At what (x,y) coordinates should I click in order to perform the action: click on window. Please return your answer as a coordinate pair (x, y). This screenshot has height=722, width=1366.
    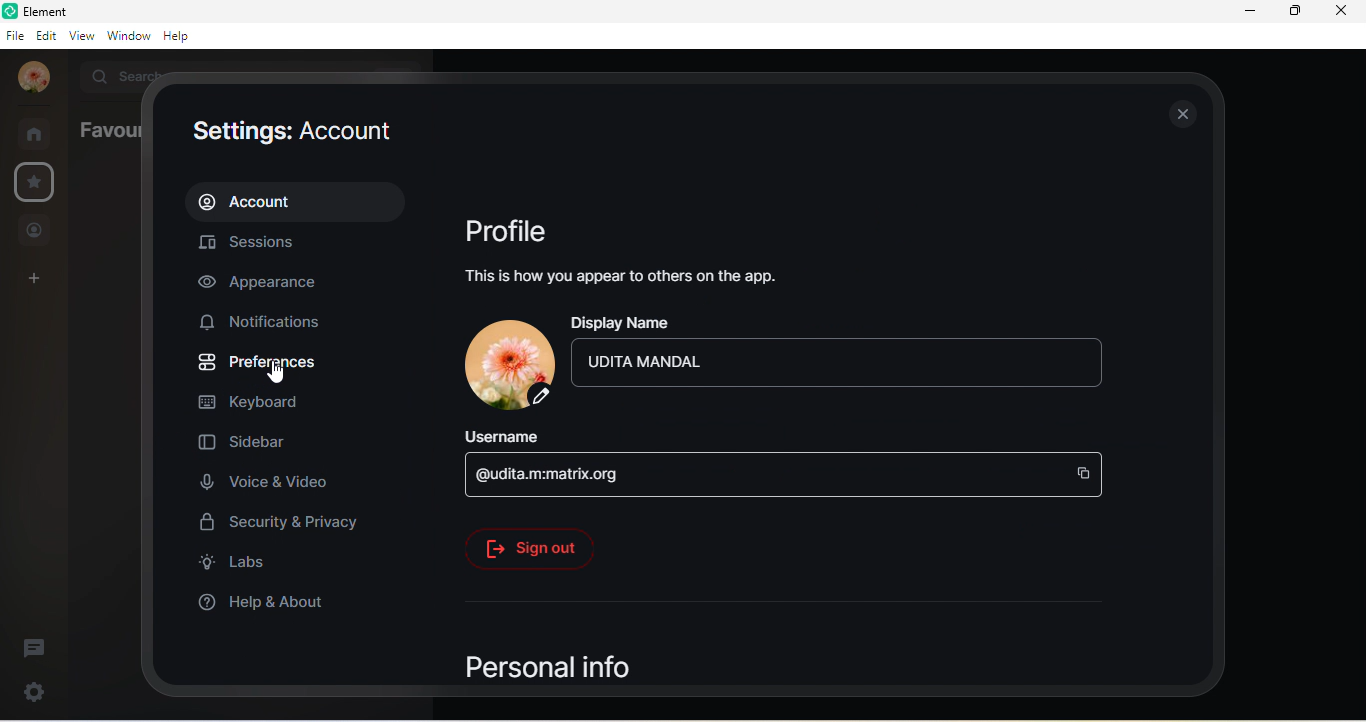
    Looking at the image, I should click on (127, 37).